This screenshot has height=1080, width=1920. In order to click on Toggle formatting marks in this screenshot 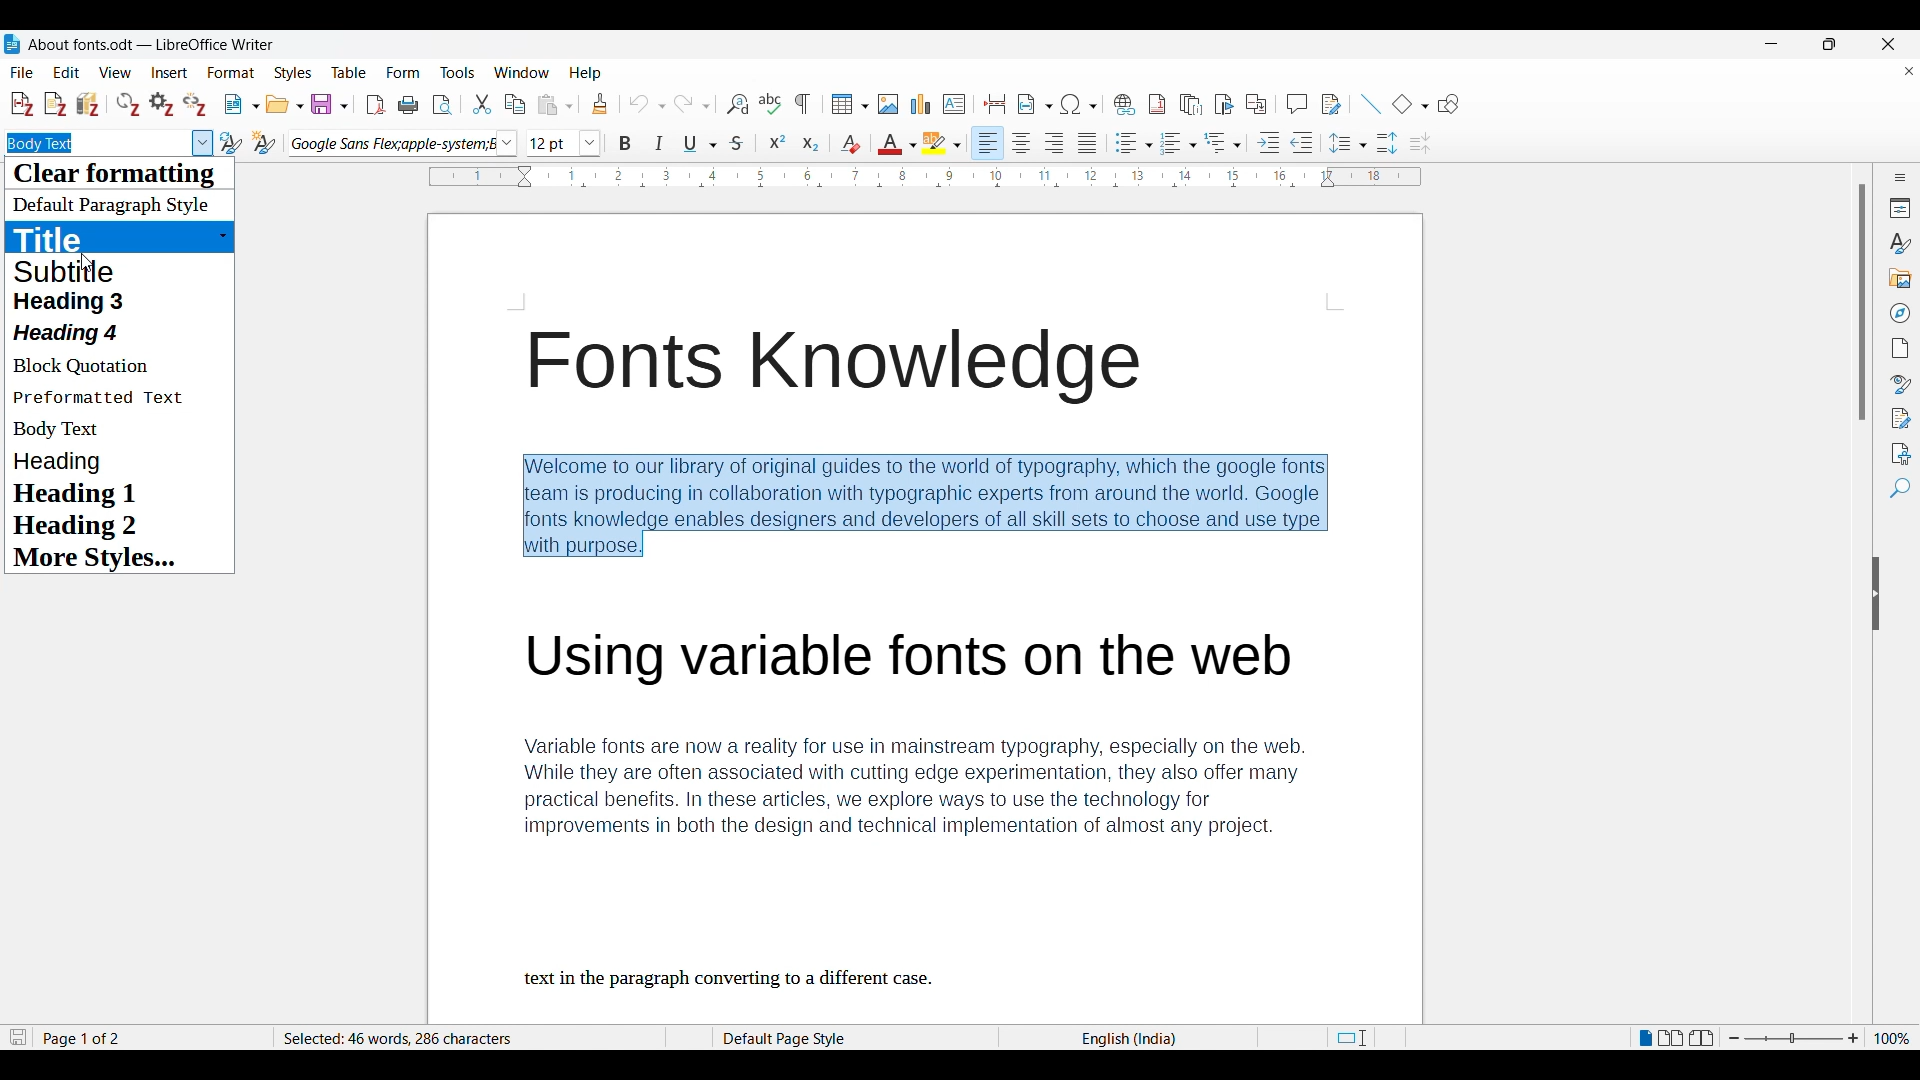, I will do `click(803, 104)`.